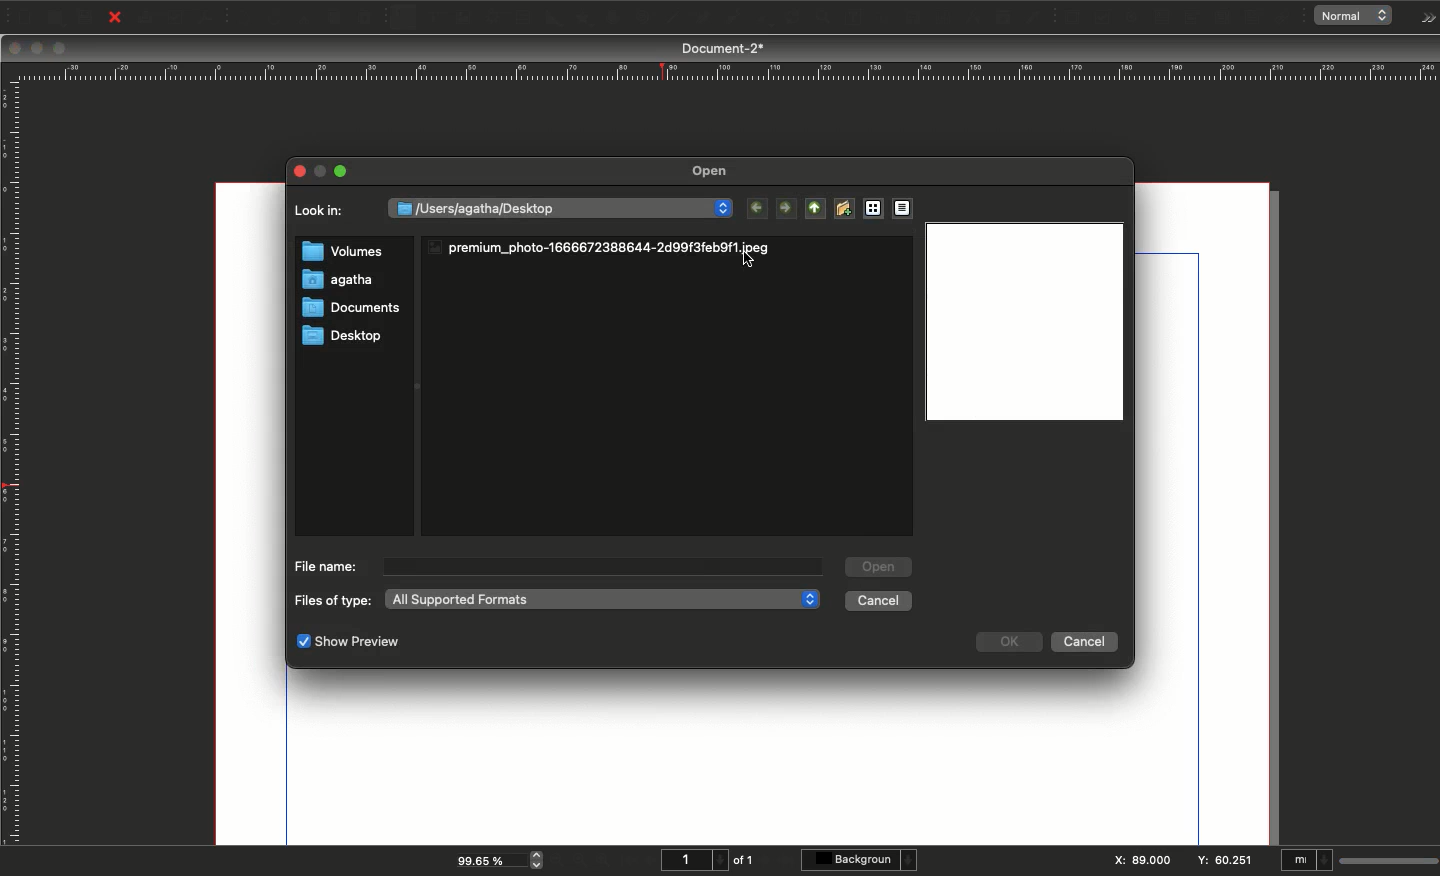  What do you see at coordinates (811, 208) in the screenshot?
I see `Main folder` at bounding box center [811, 208].